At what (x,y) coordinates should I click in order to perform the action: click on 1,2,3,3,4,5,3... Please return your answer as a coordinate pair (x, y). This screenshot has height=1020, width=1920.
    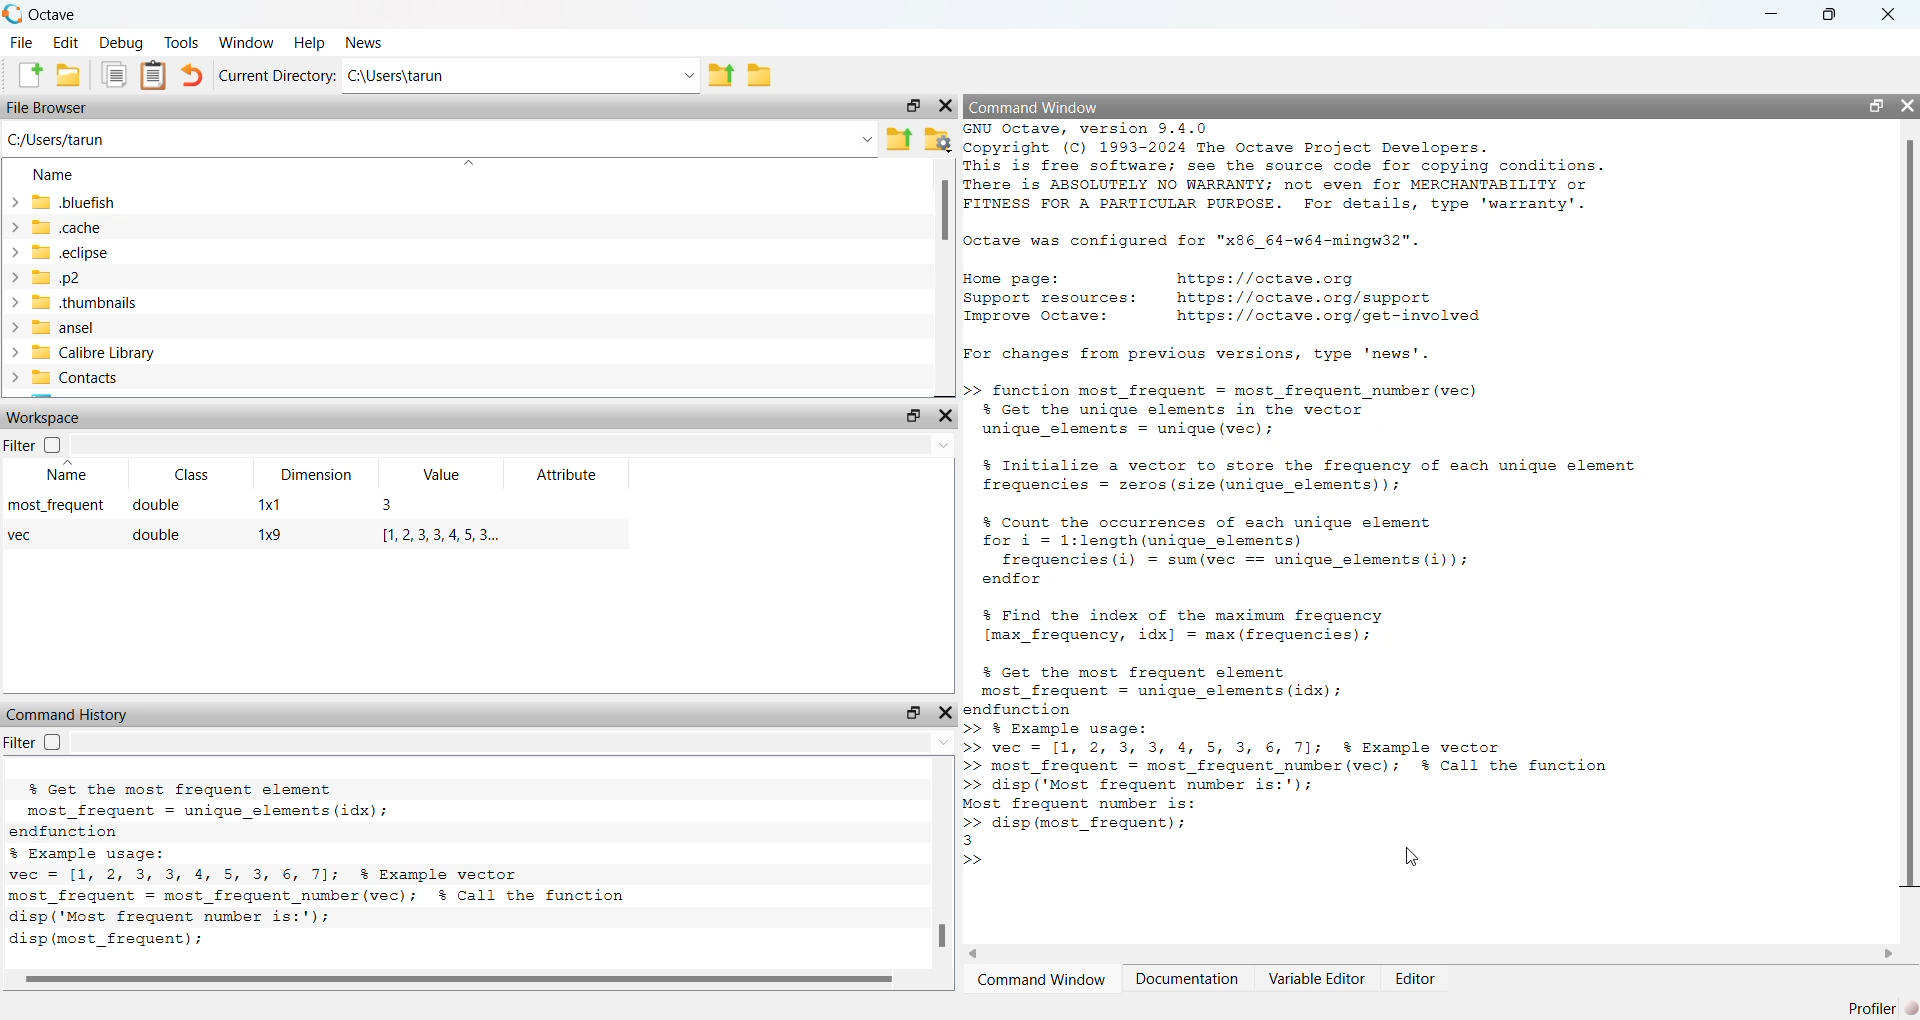
    Looking at the image, I should click on (444, 533).